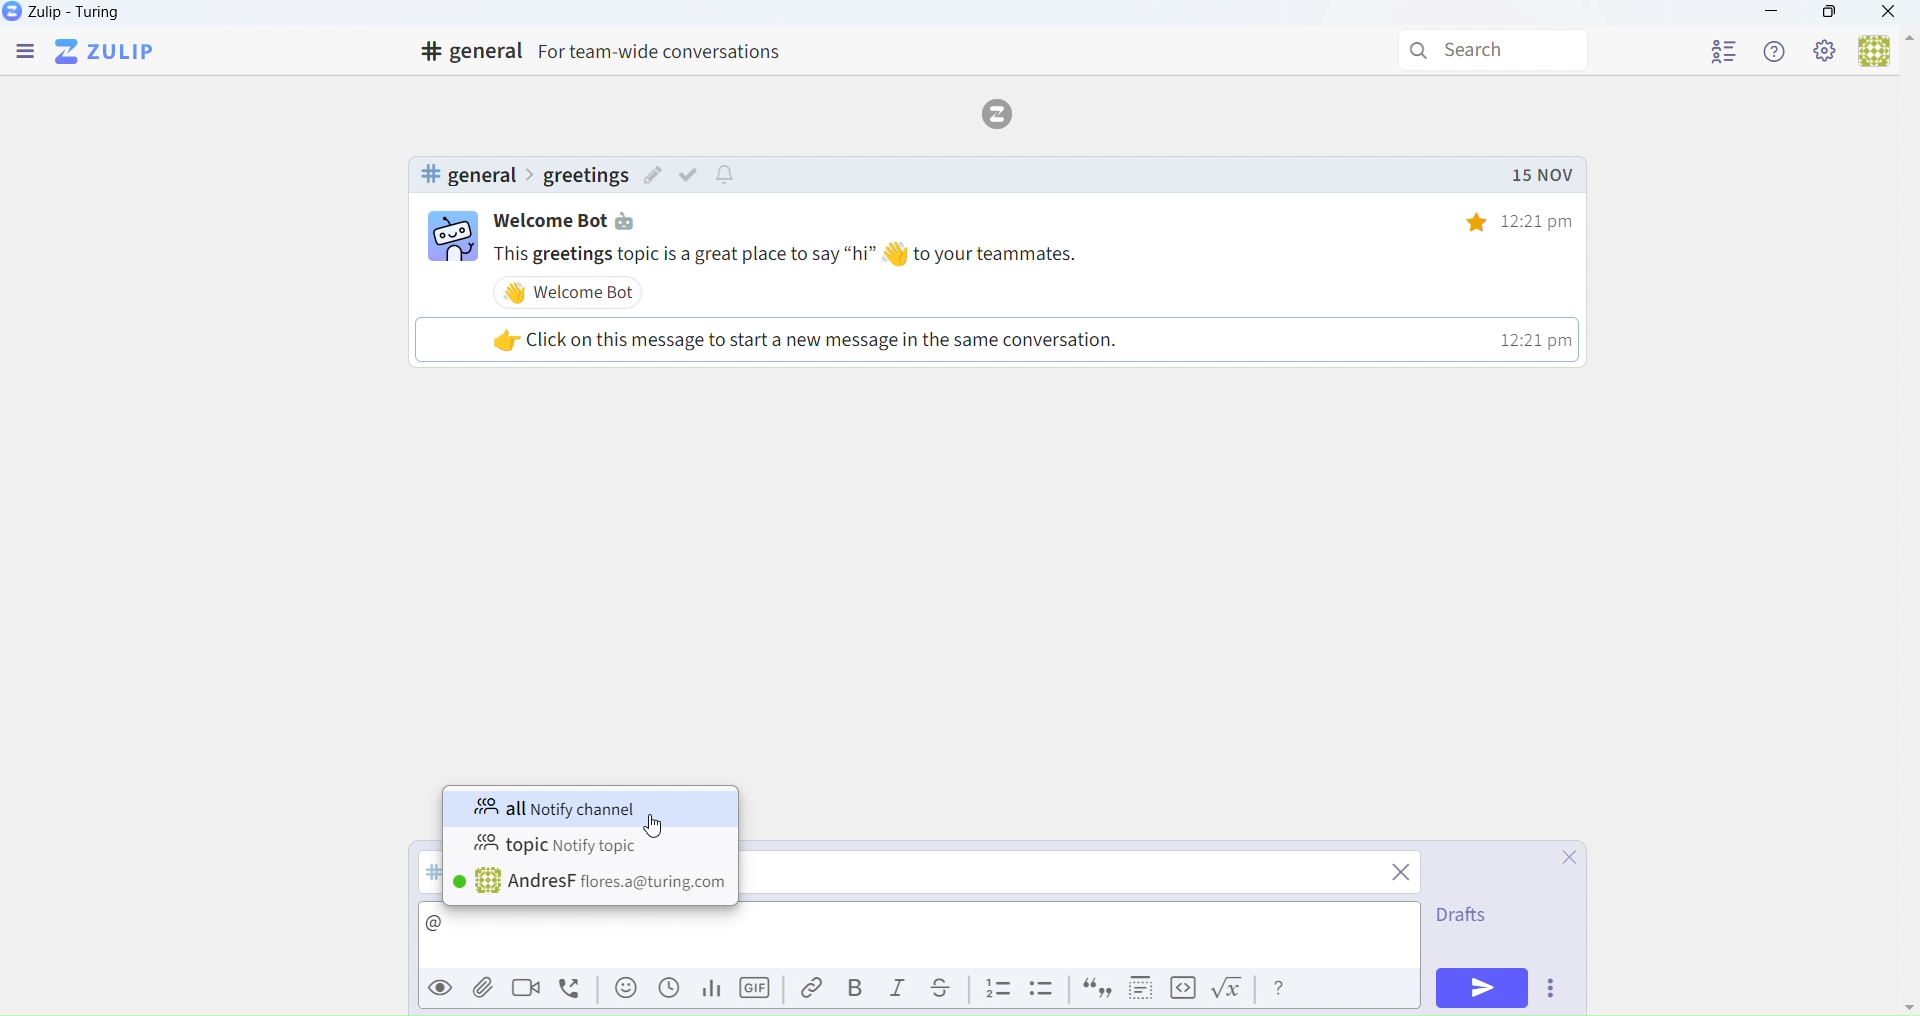 Image resolution: width=1920 pixels, height=1016 pixels. Describe the element at coordinates (709, 990) in the screenshot. I see `Stats` at that location.